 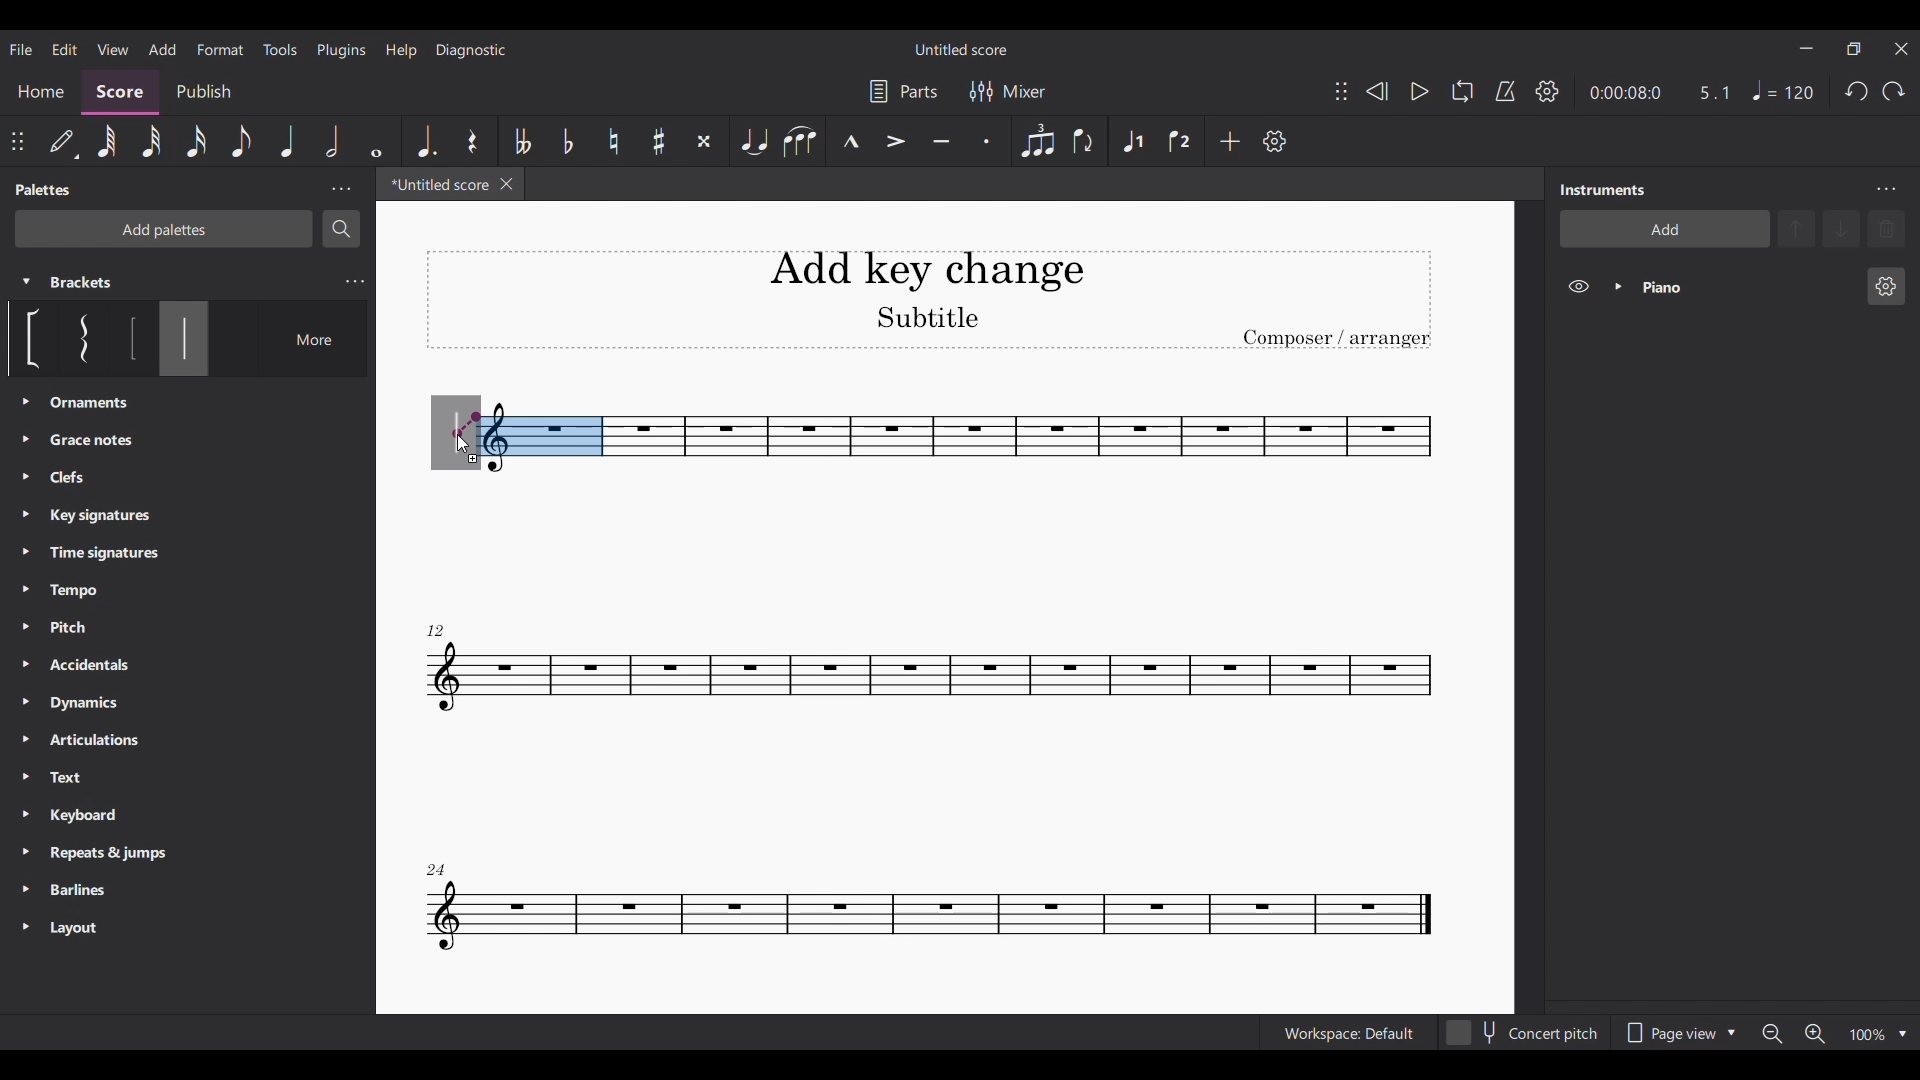 I want to click on Tools menu, so click(x=279, y=50).